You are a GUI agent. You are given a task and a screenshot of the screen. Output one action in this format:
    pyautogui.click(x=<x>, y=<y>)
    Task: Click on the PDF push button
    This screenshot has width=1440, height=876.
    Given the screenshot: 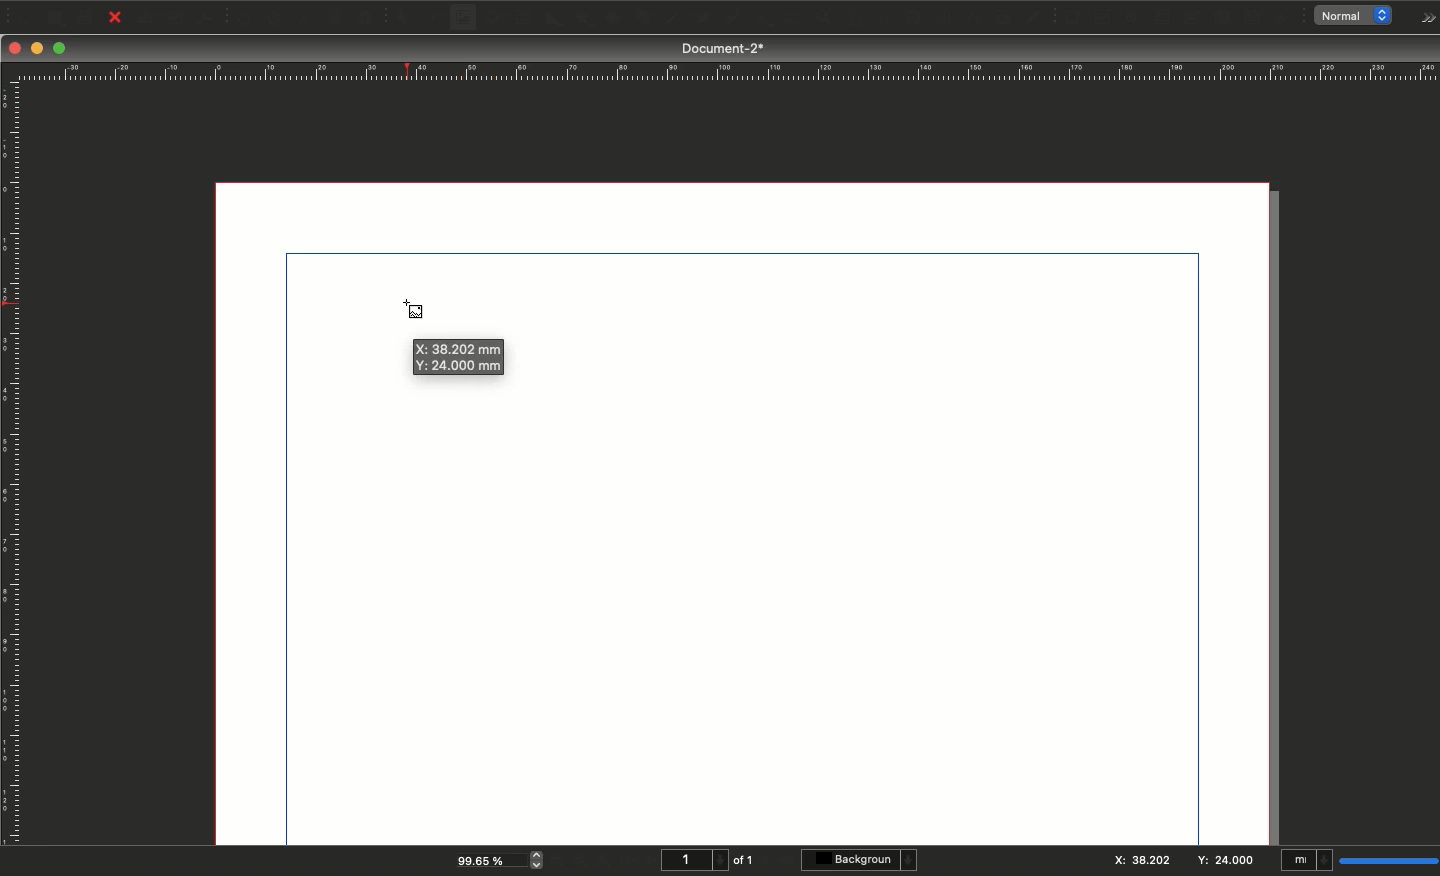 What is the action you would take?
    pyautogui.click(x=1070, y=17)
    